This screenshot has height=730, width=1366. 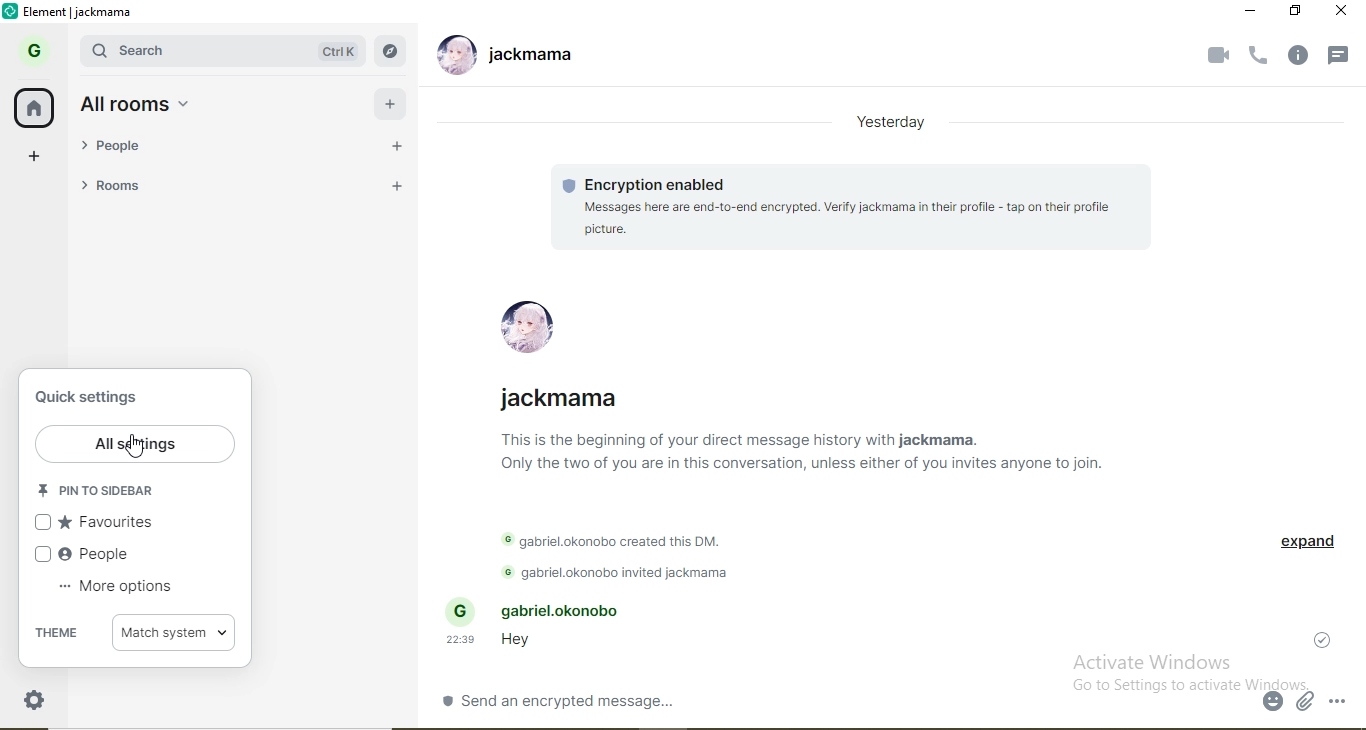 I want to click on 22:39, so click(x=463, y=640).